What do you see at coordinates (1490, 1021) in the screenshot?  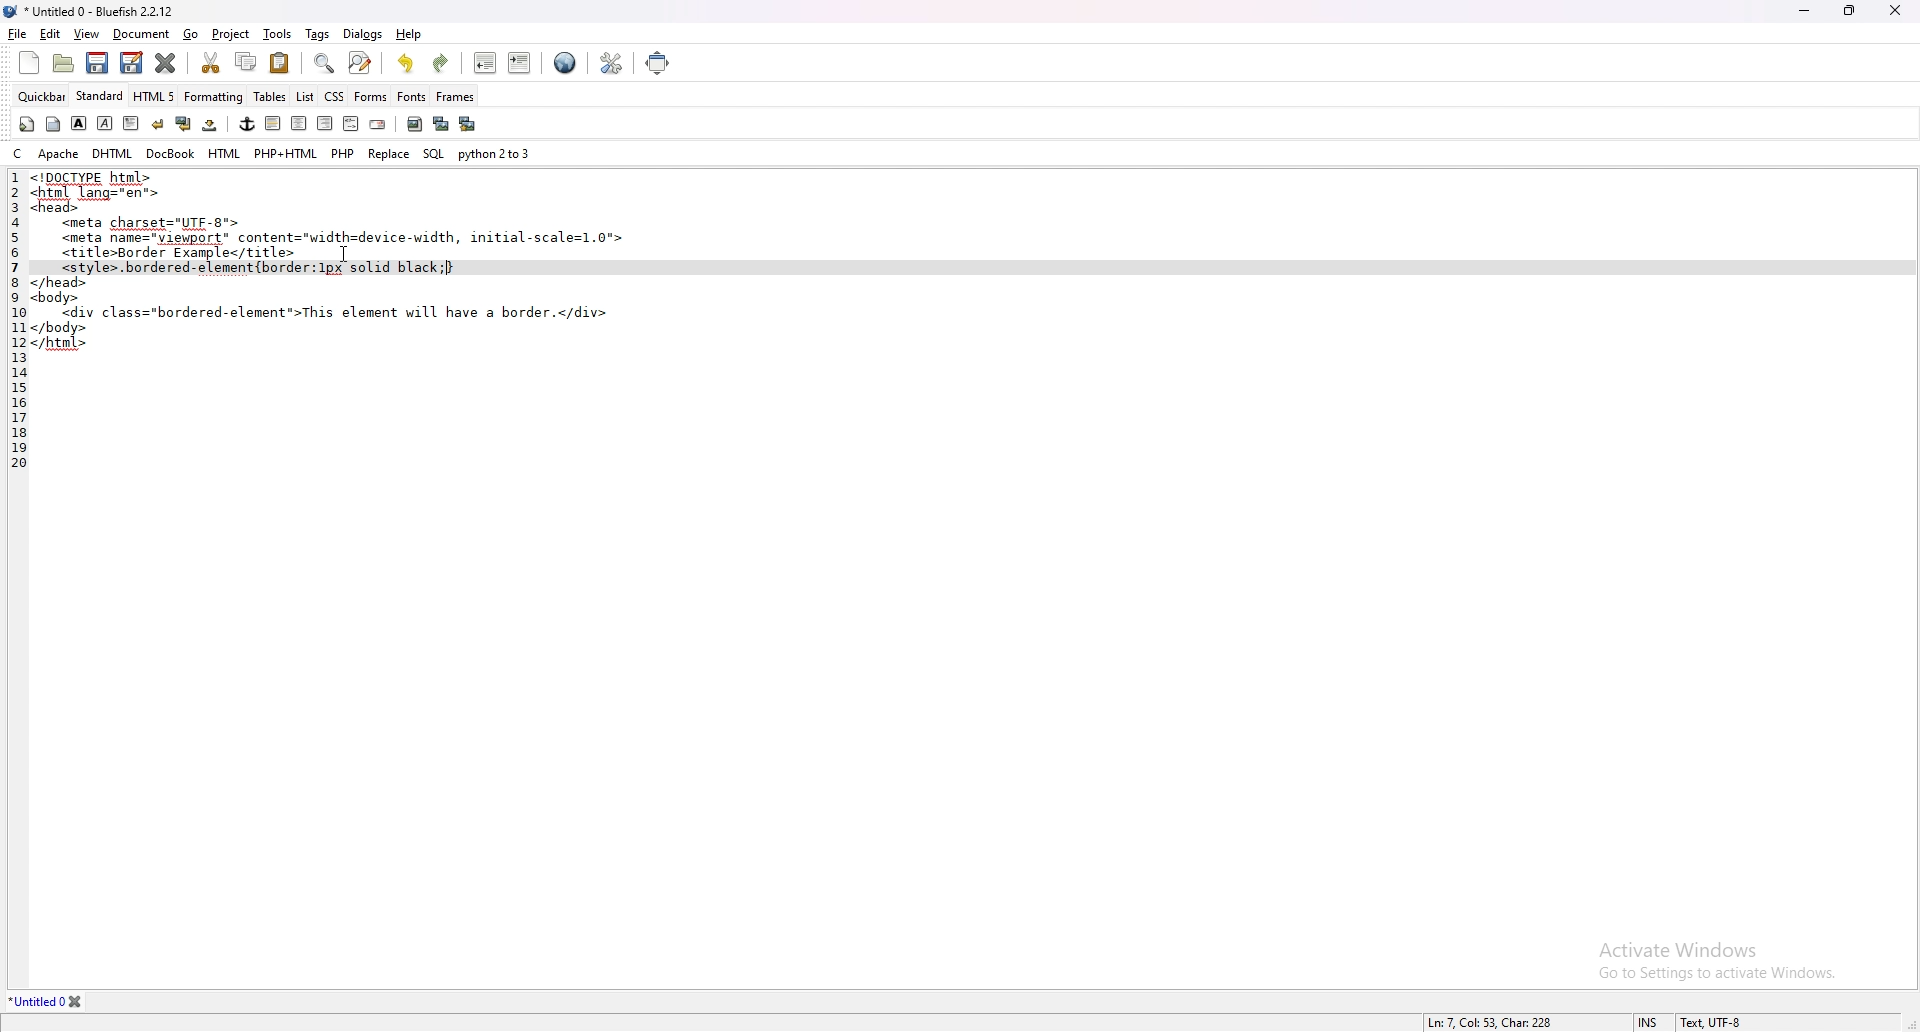 I see `Ln: 7, Col: 53, Char: 228` at bounding box center [1490, 1021].